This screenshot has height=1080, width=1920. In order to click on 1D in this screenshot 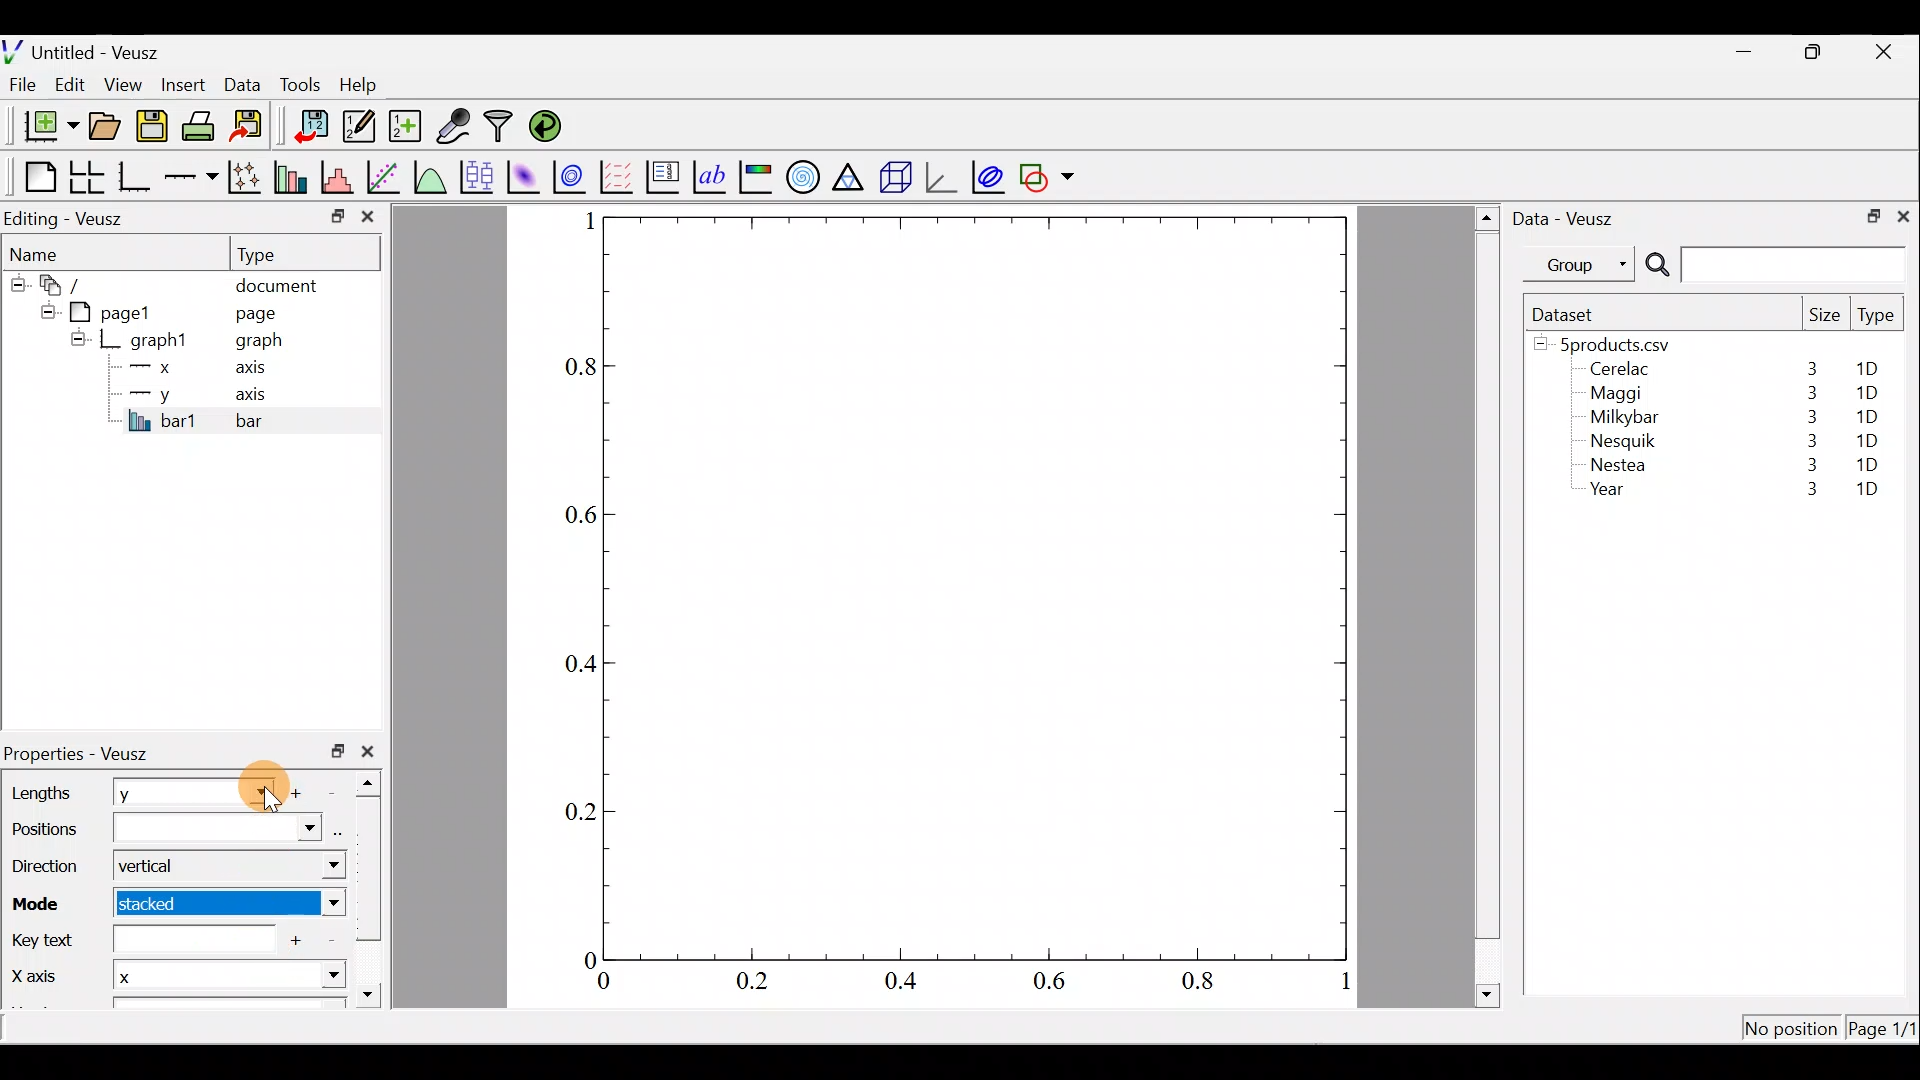, I will do `click(1862, 416)`.